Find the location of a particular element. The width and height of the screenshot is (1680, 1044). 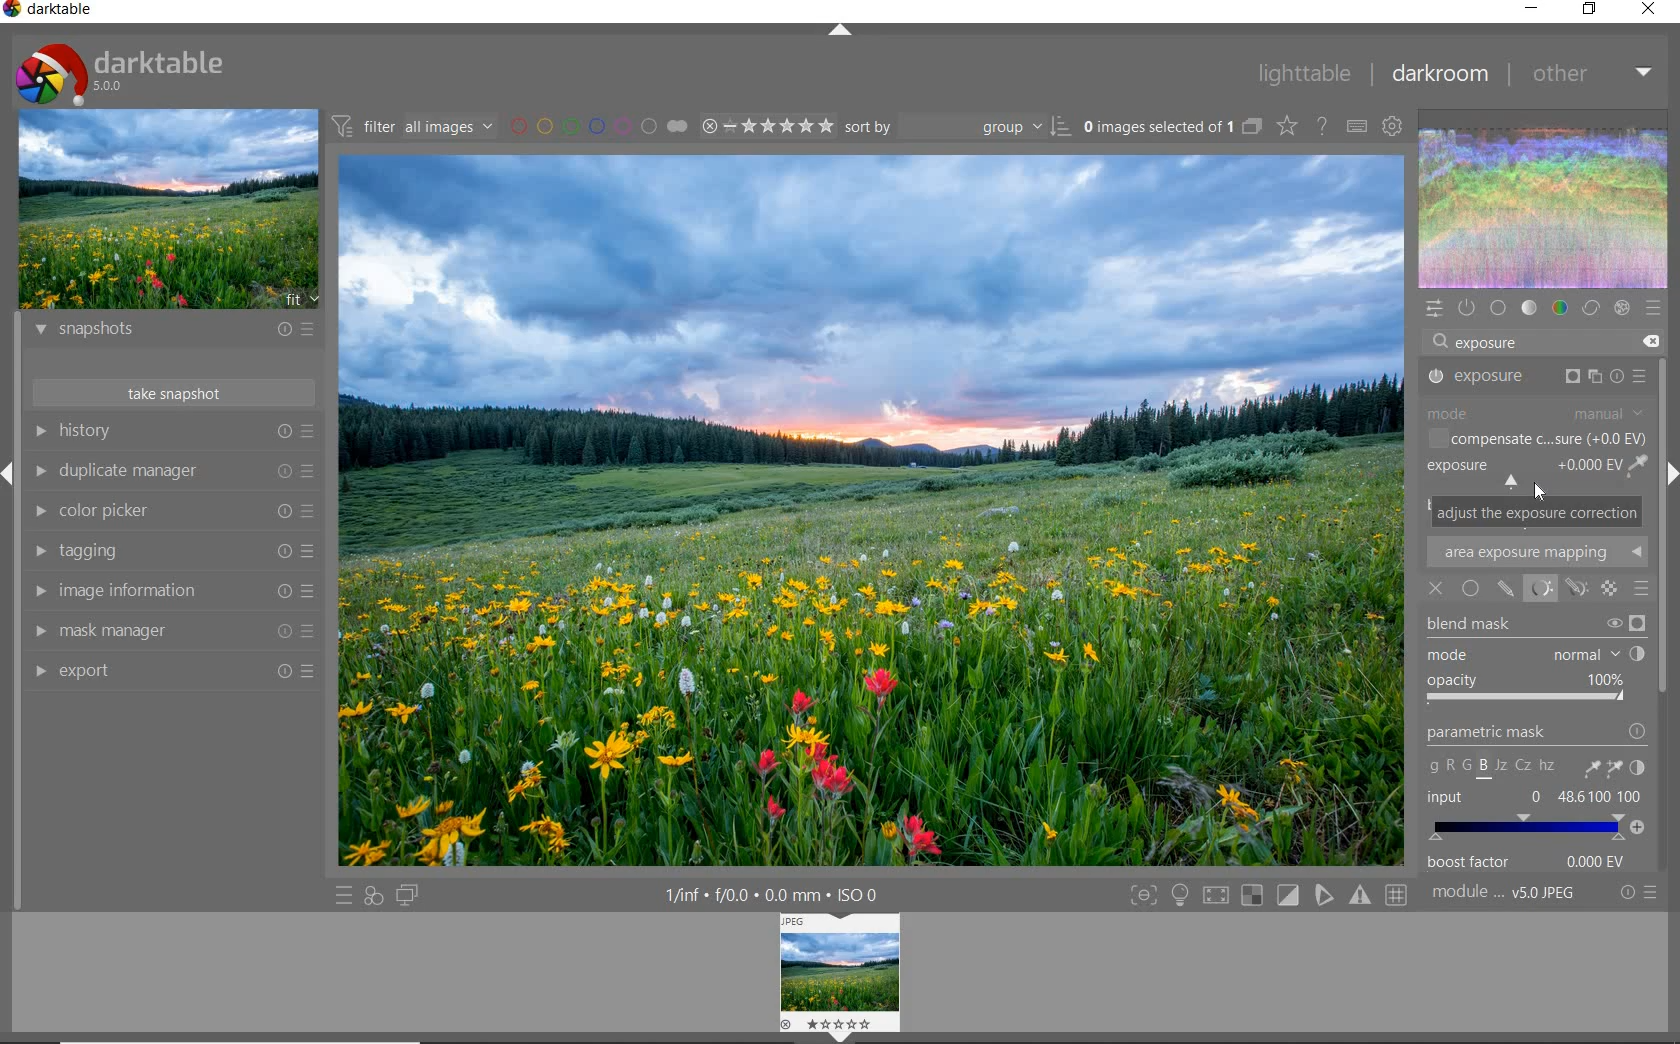

take snapshot is located at coordinates (175, 393).